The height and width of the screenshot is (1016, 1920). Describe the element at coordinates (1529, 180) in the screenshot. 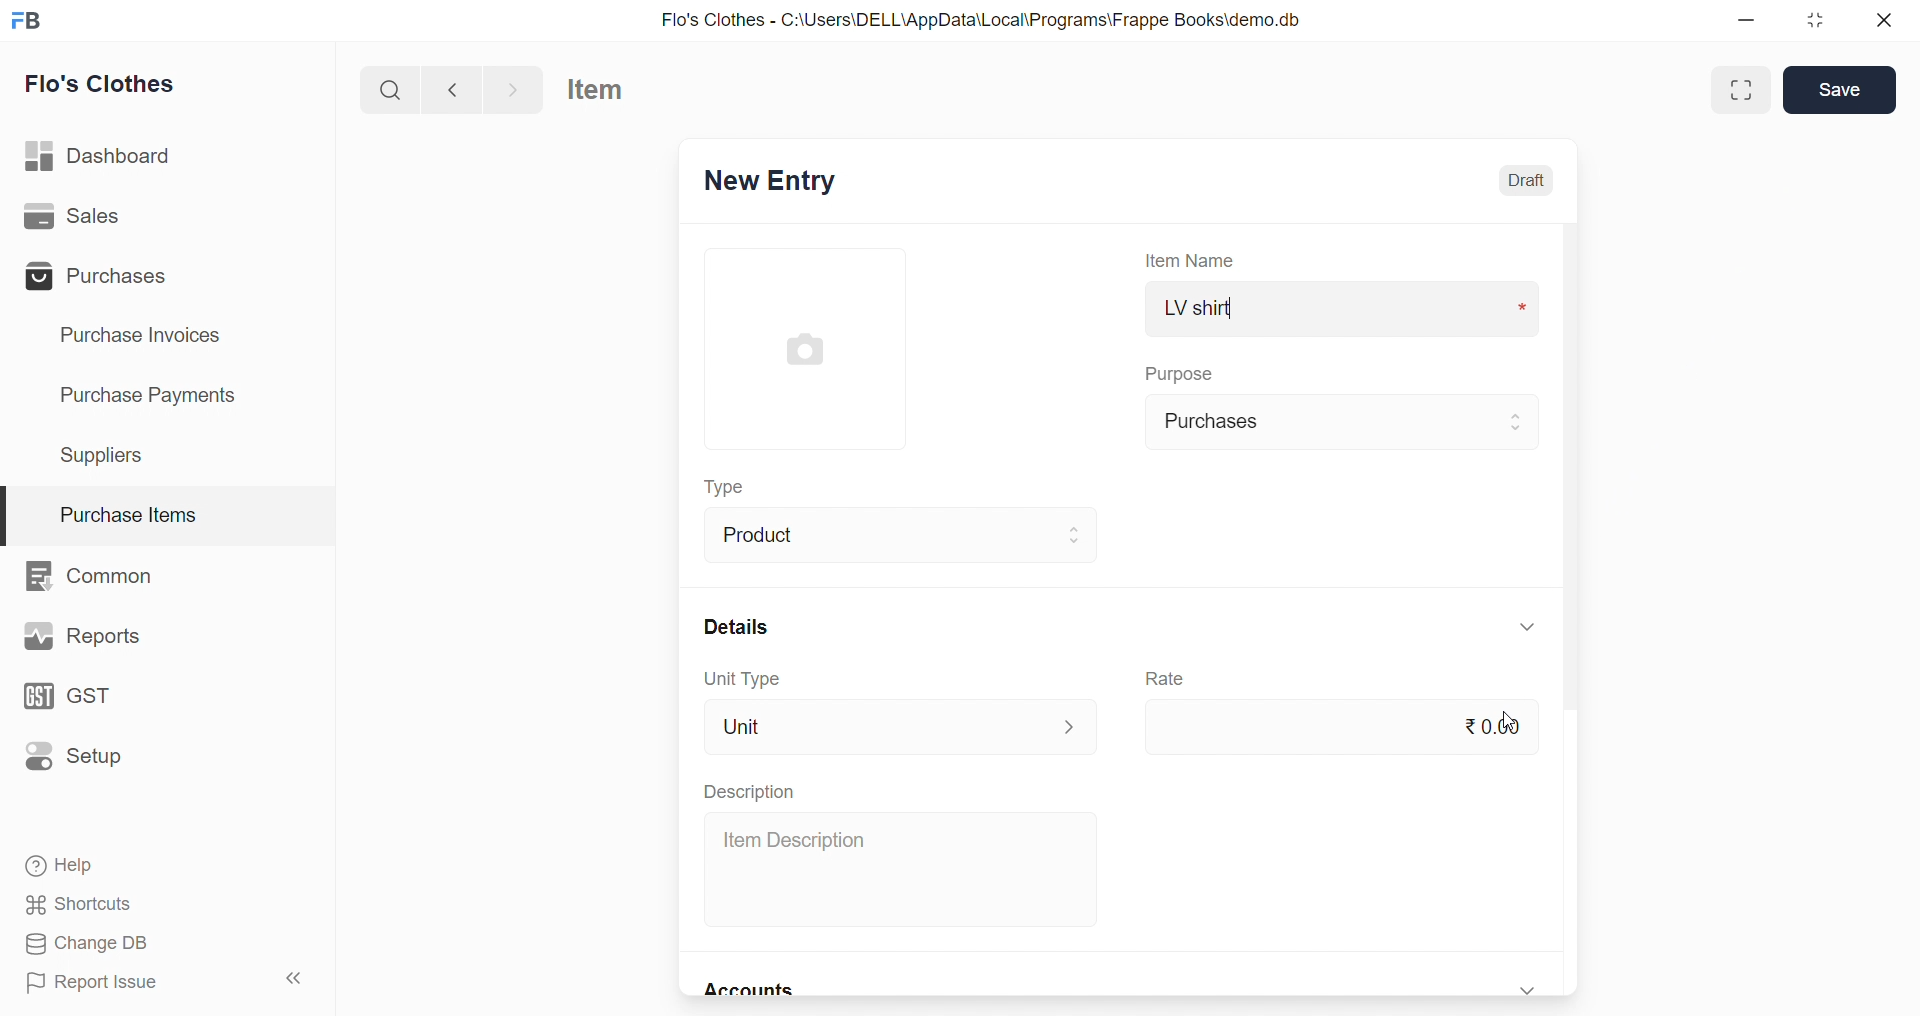

I see `Draft` at that location.